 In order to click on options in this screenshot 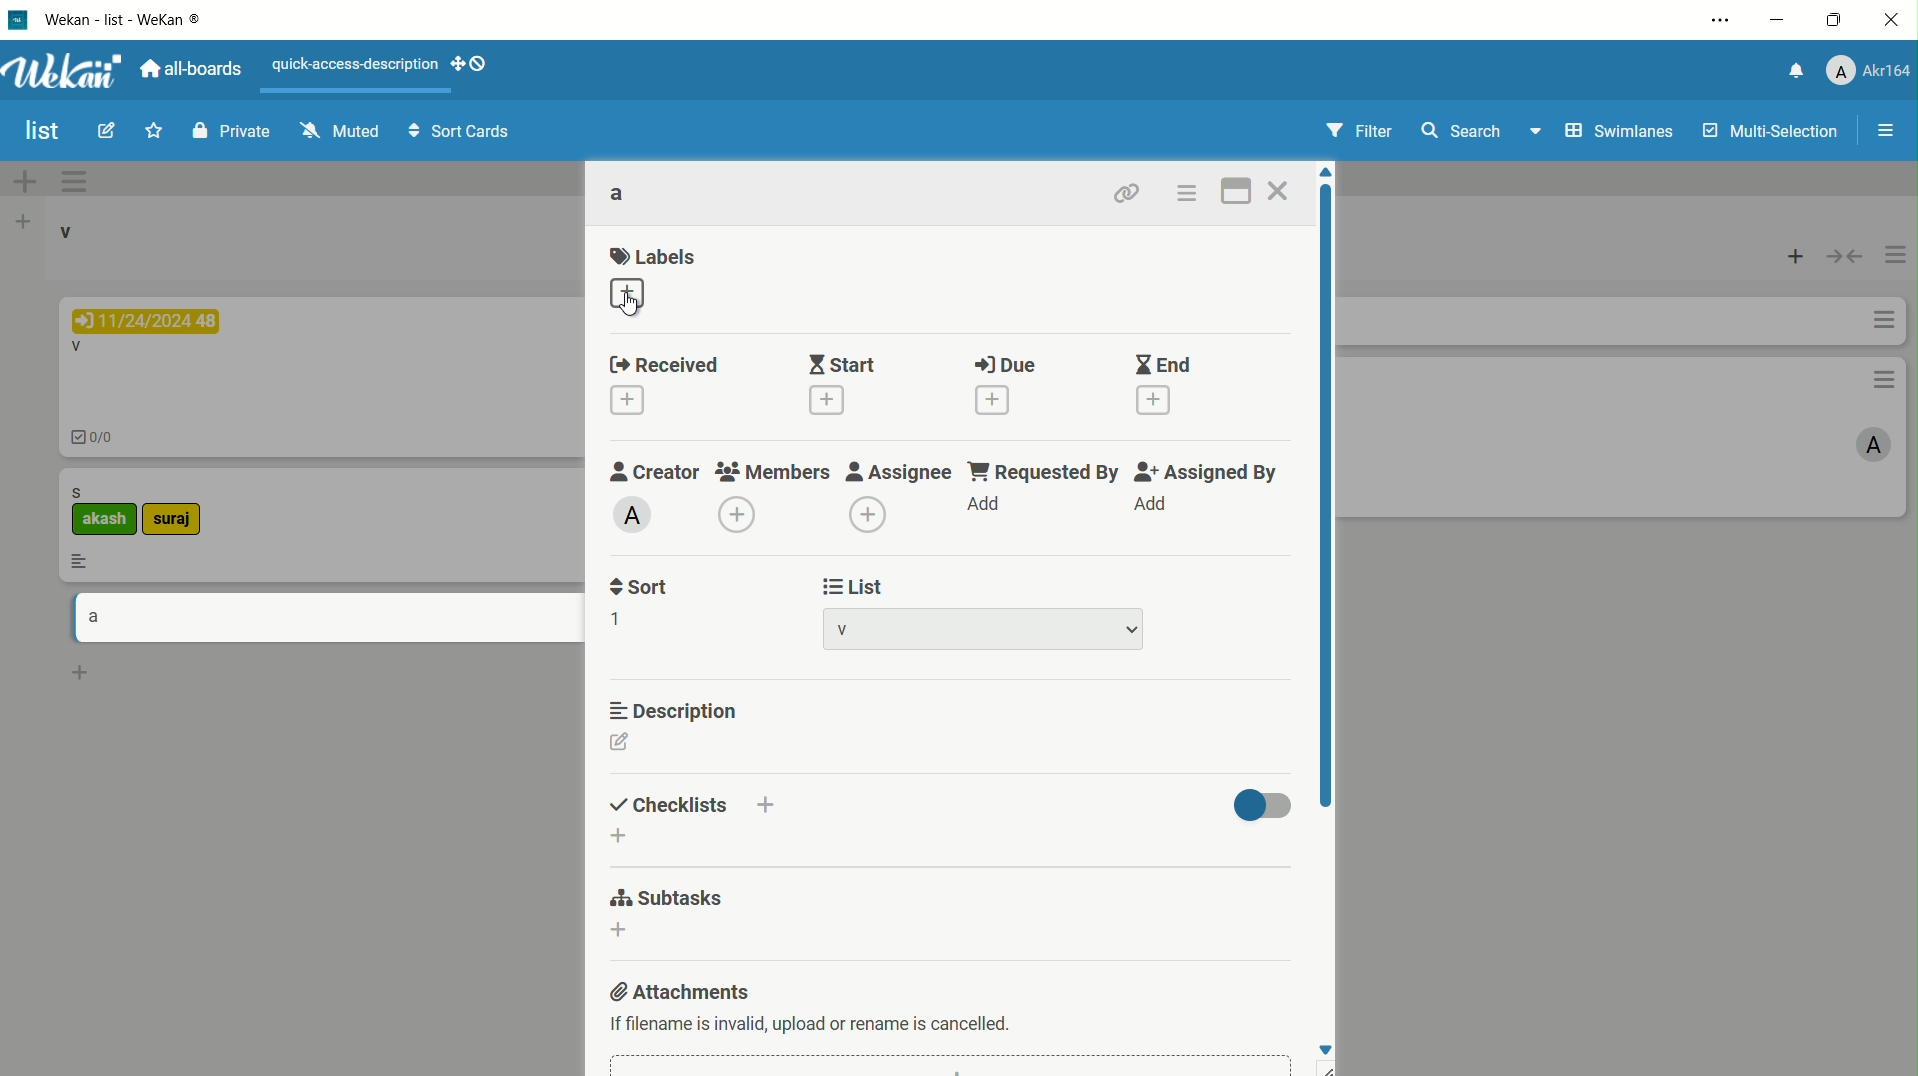, I will do `click(1895, 250)`.